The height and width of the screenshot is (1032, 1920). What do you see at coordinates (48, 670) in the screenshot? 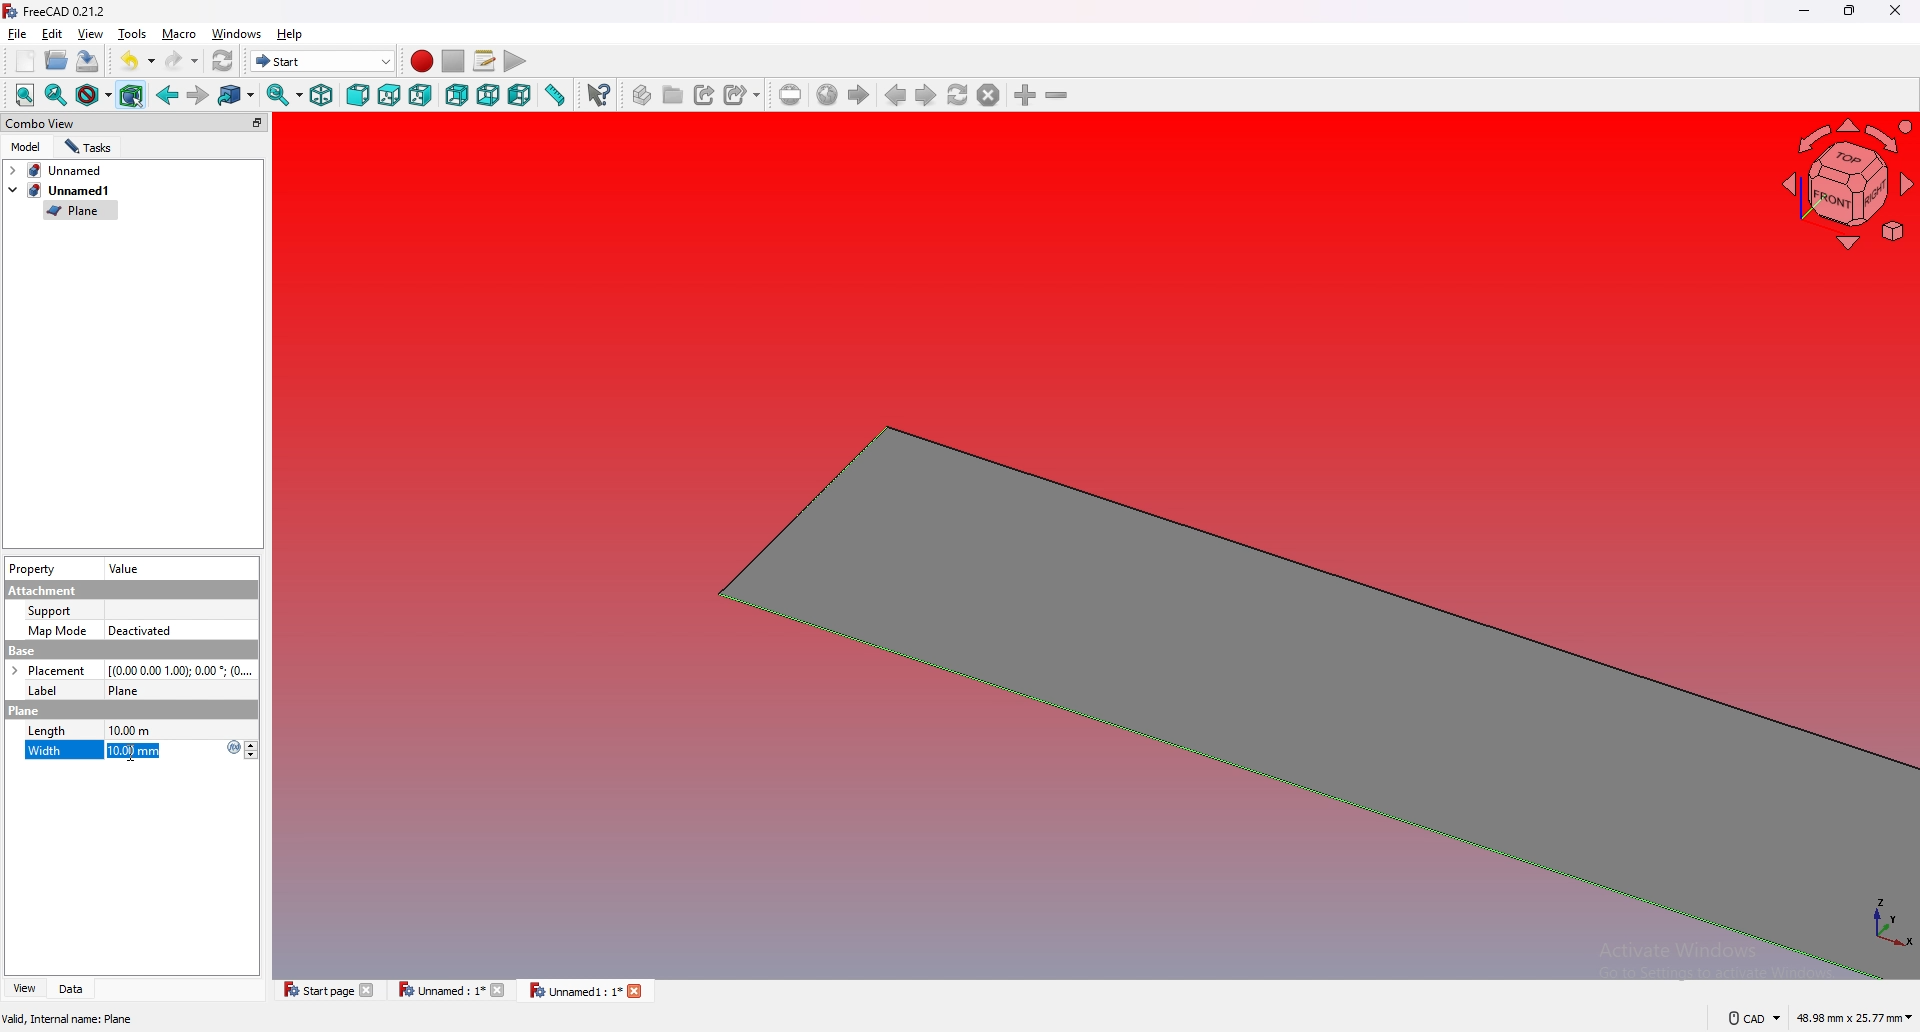
I see `Placement` at bounding box center [48, 670].